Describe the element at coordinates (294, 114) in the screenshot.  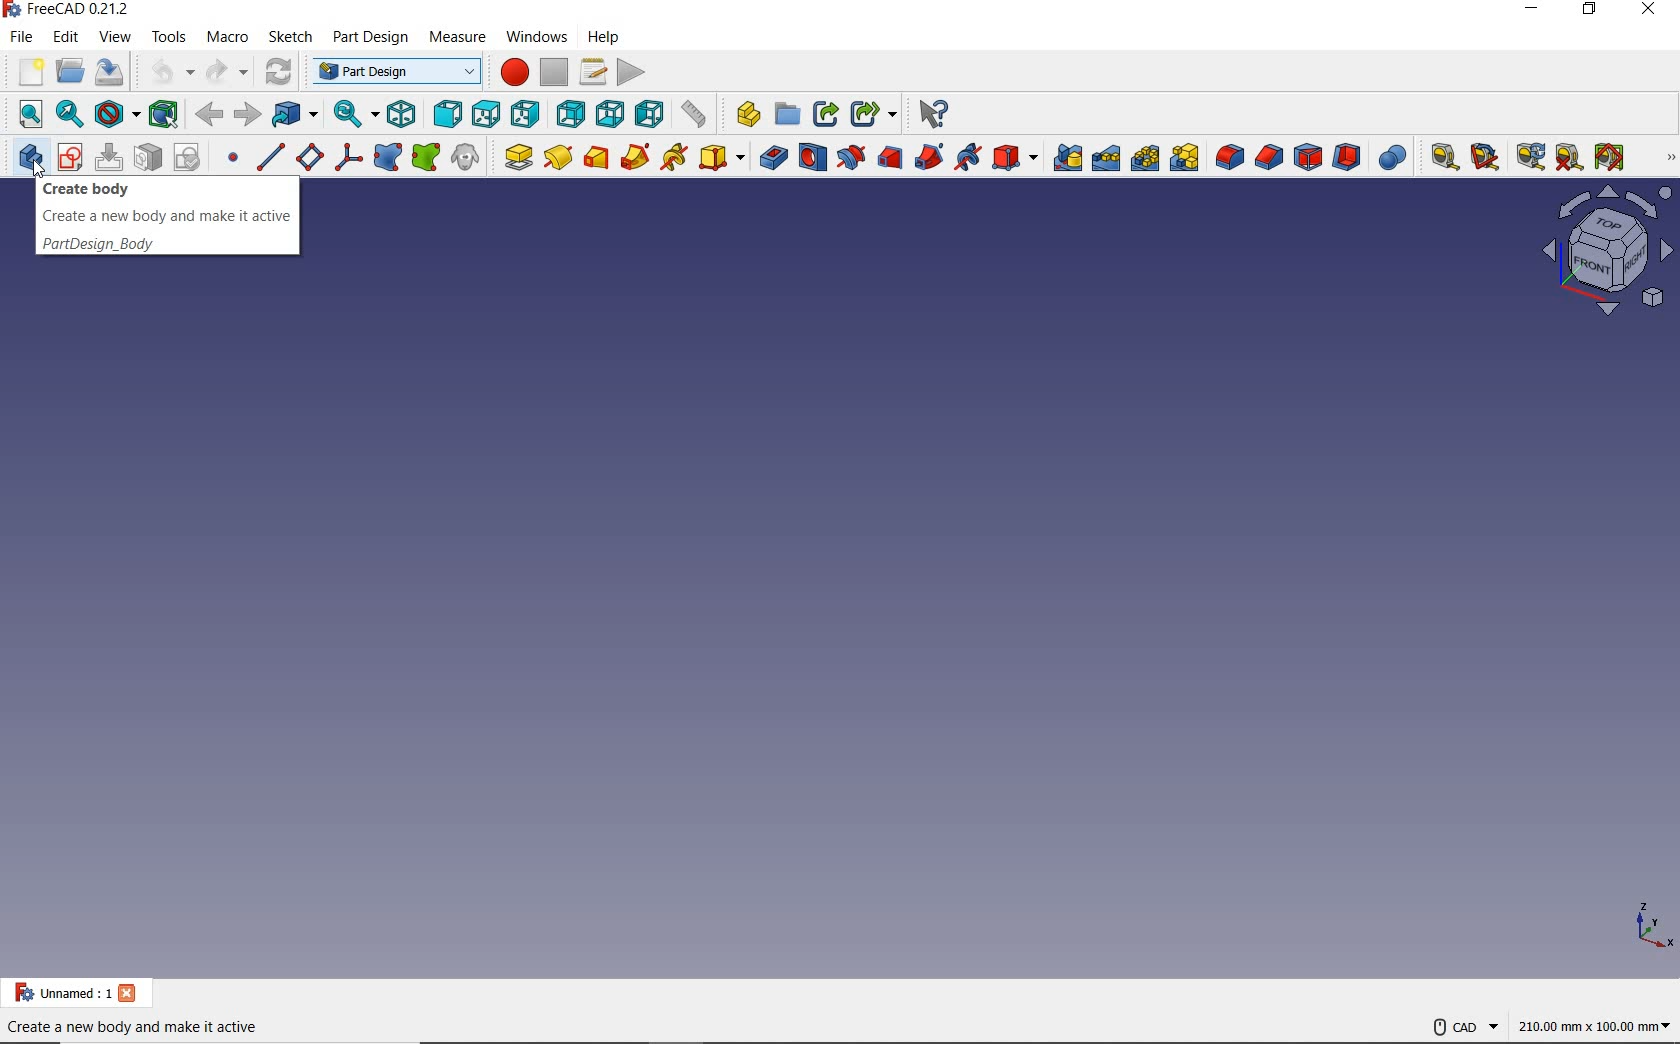
I see `go to linked object ` at that location.